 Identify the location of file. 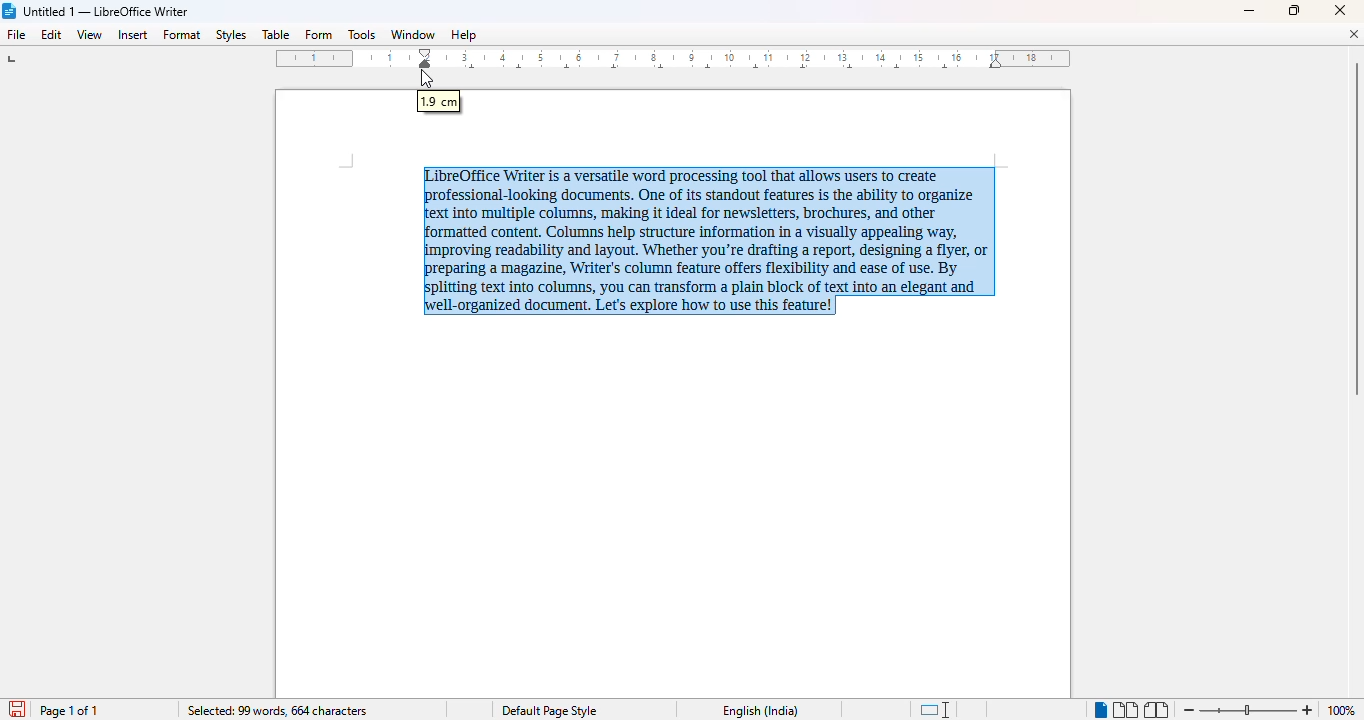
(15, 34).